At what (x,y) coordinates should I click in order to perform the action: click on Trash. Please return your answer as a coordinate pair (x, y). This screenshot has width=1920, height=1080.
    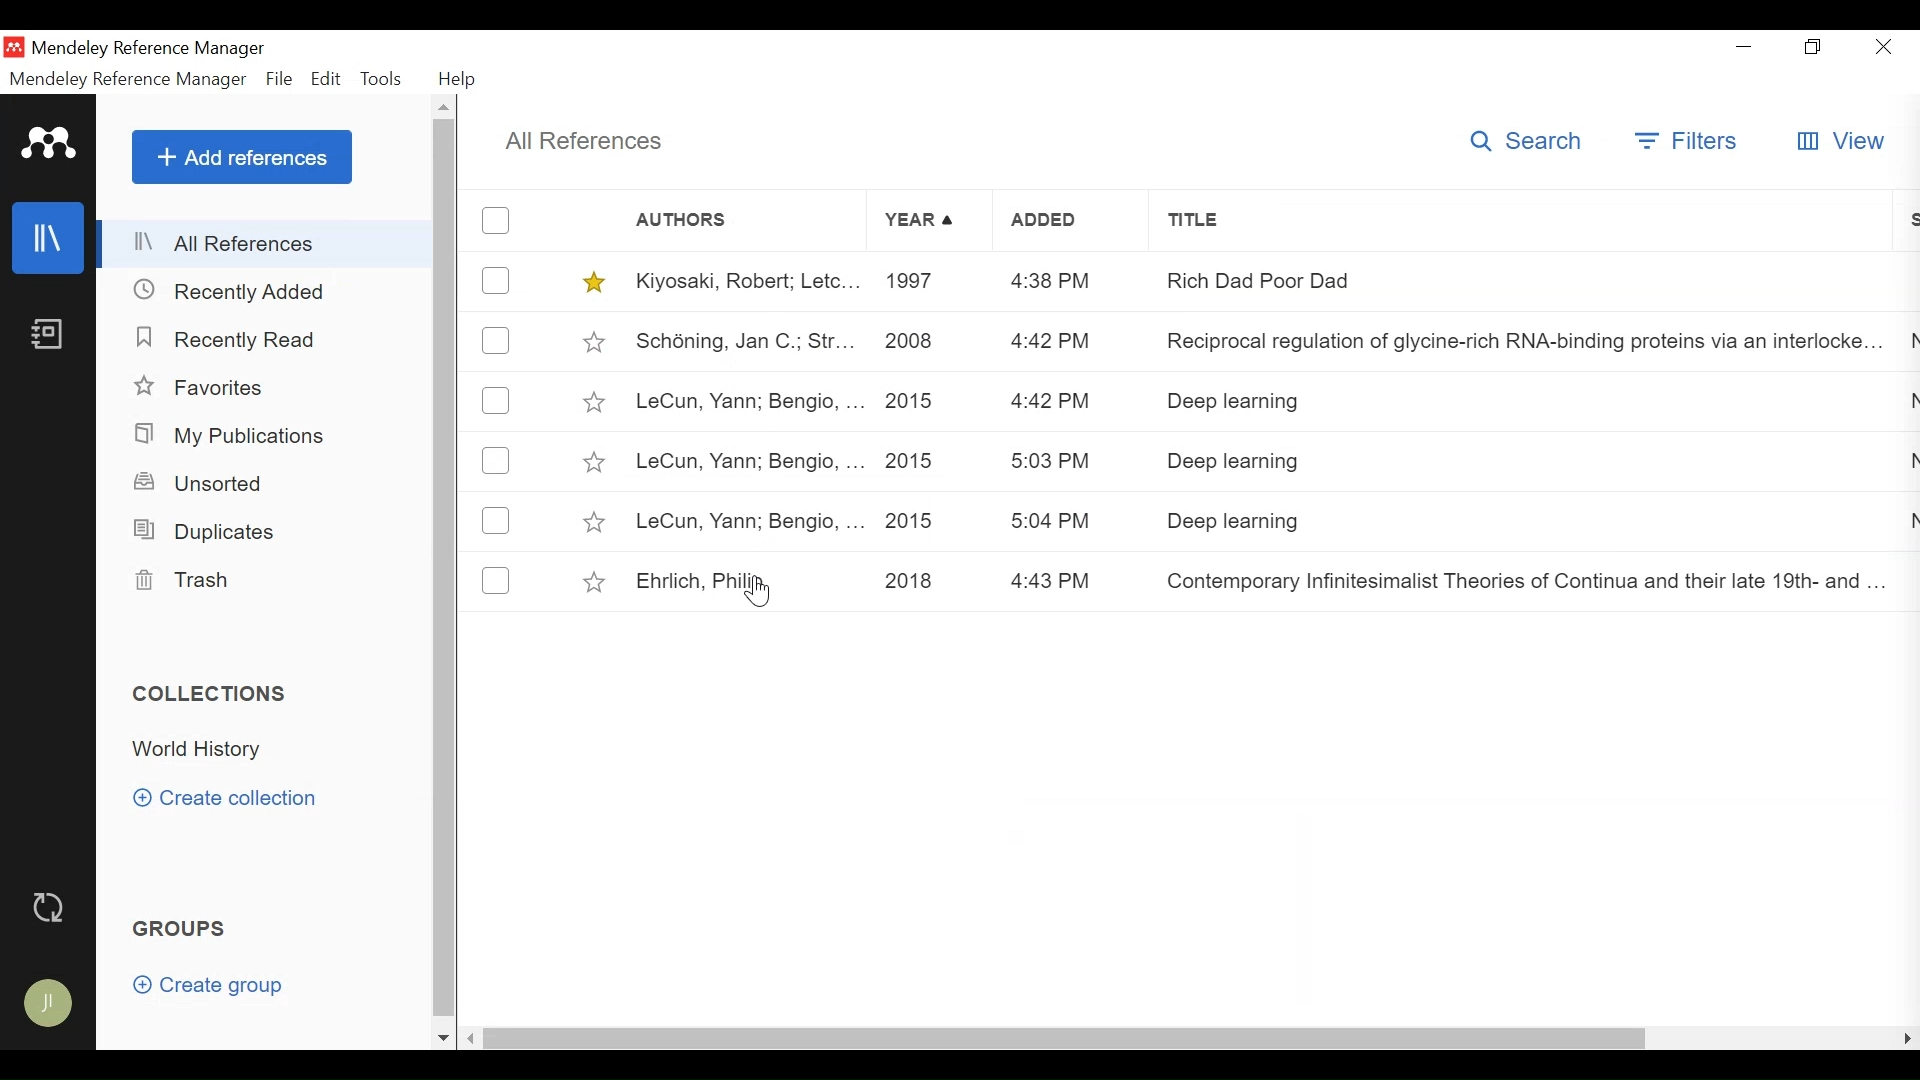
    Looking at the image, I should click on (187, 582).